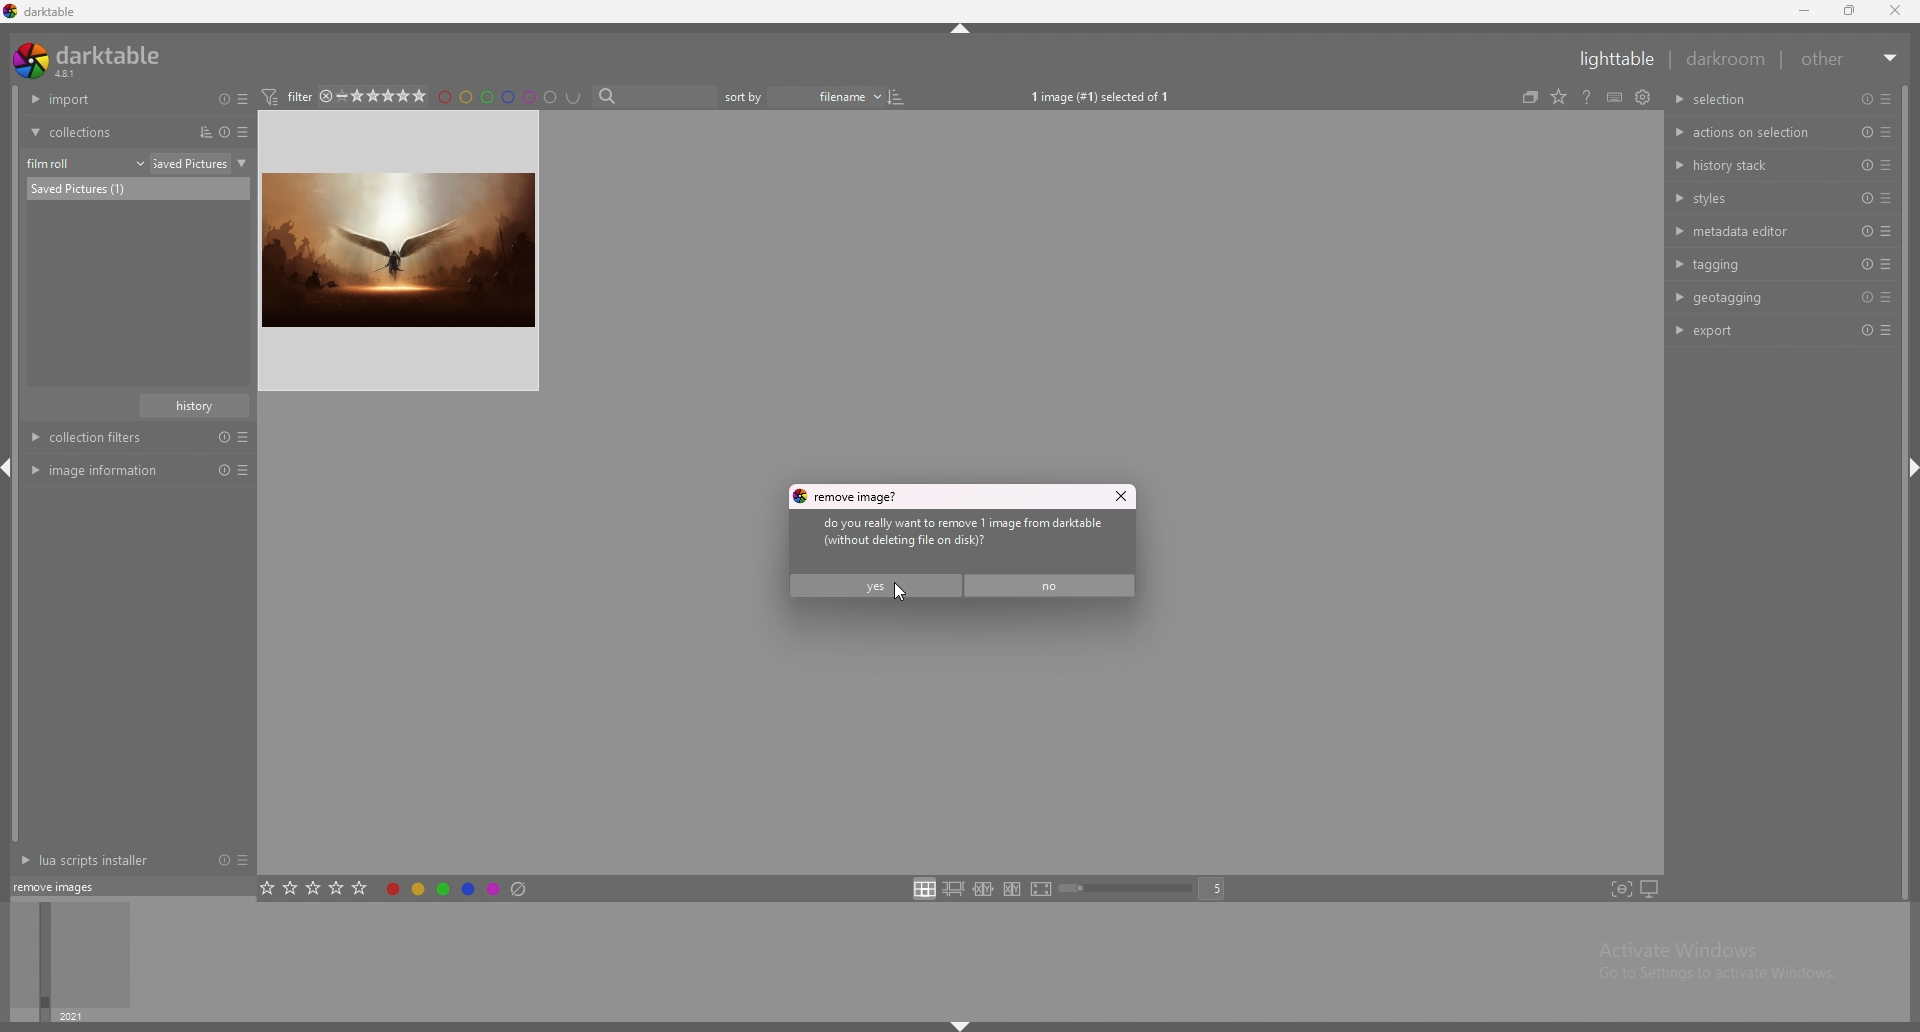 This screenshot has height=1032, width=1920. What do you see at coordinates (1749, 231) in the screenshot?
I see `metadata editor` at bounding box center [1749, 231].